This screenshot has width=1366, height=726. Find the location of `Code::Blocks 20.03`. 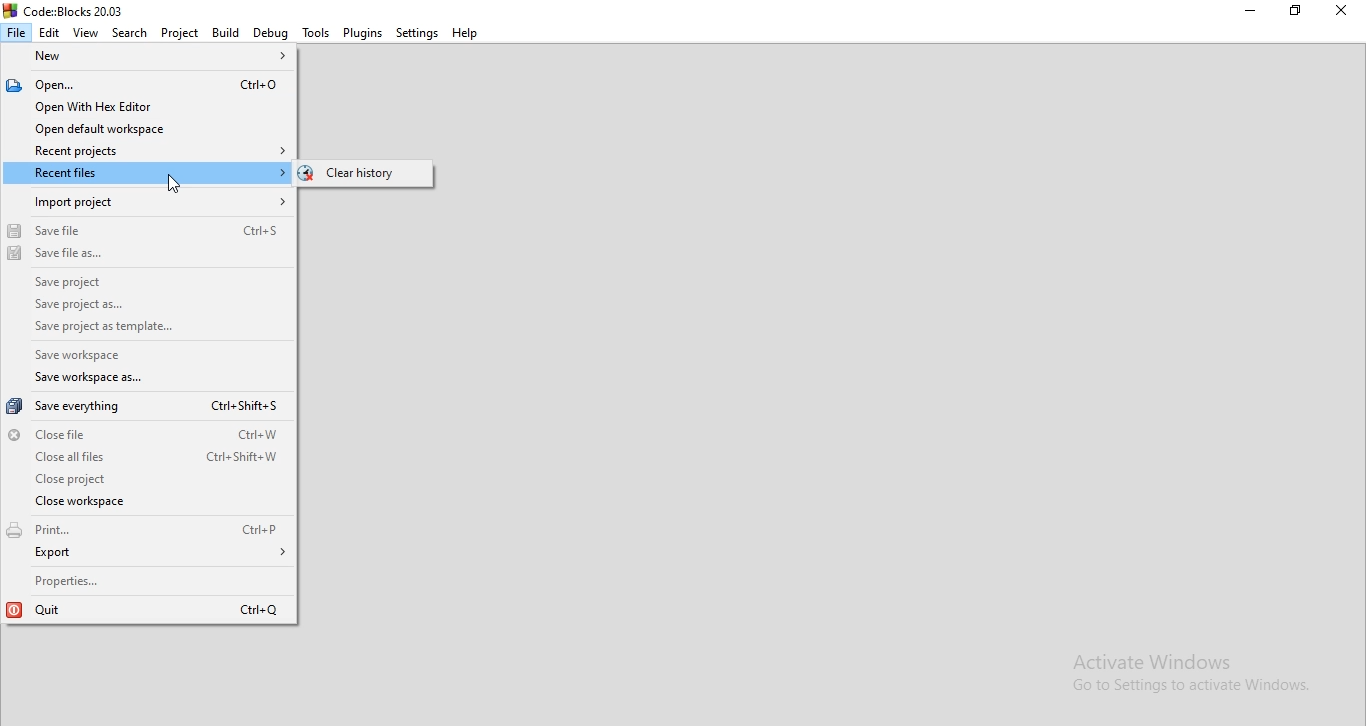

Code::Blocks 20.03 is located at coordinates (69, 9).